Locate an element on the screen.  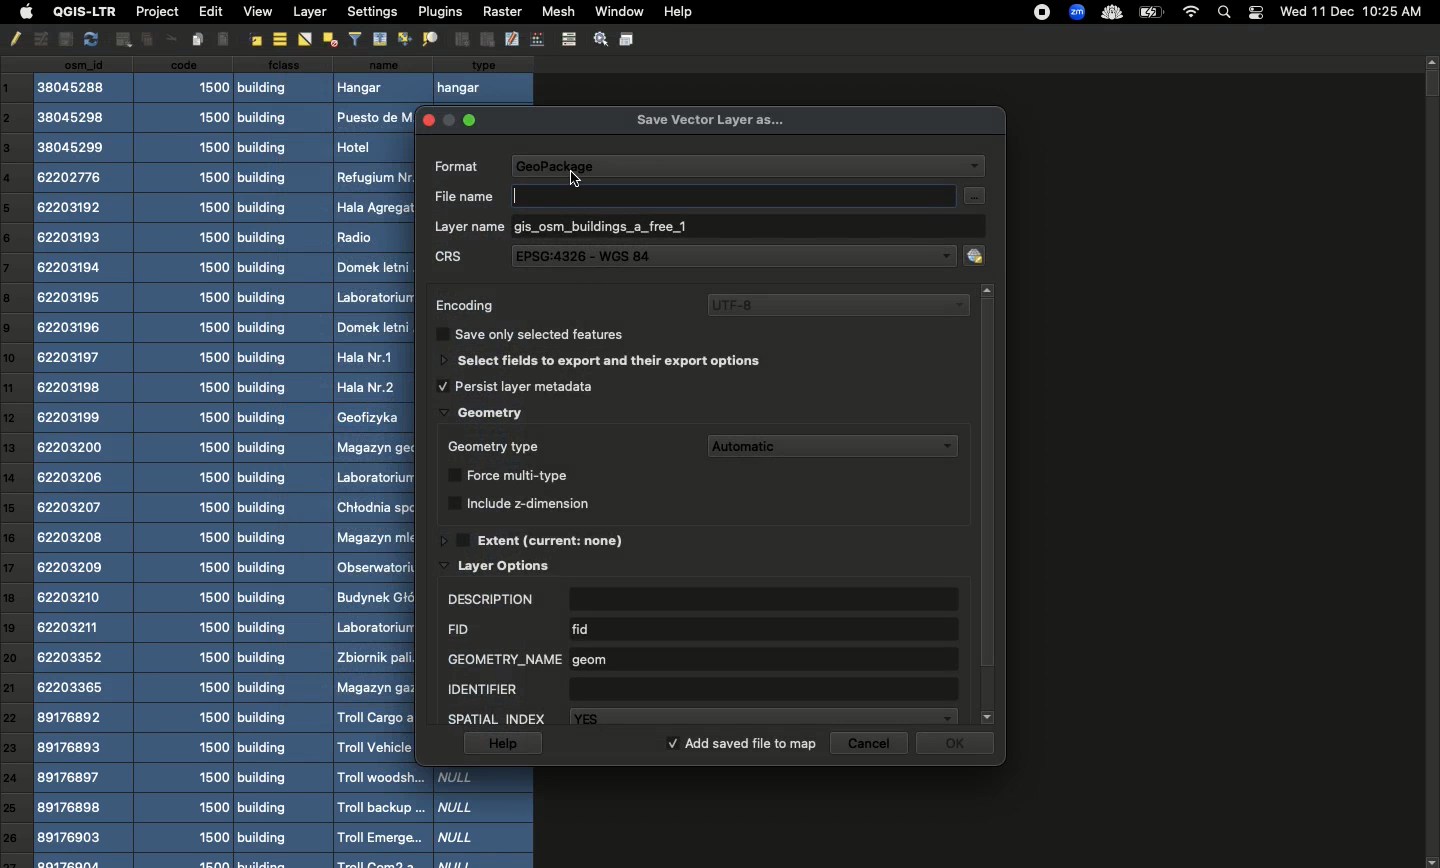
Scroll is located at coordinates (1431, 461).